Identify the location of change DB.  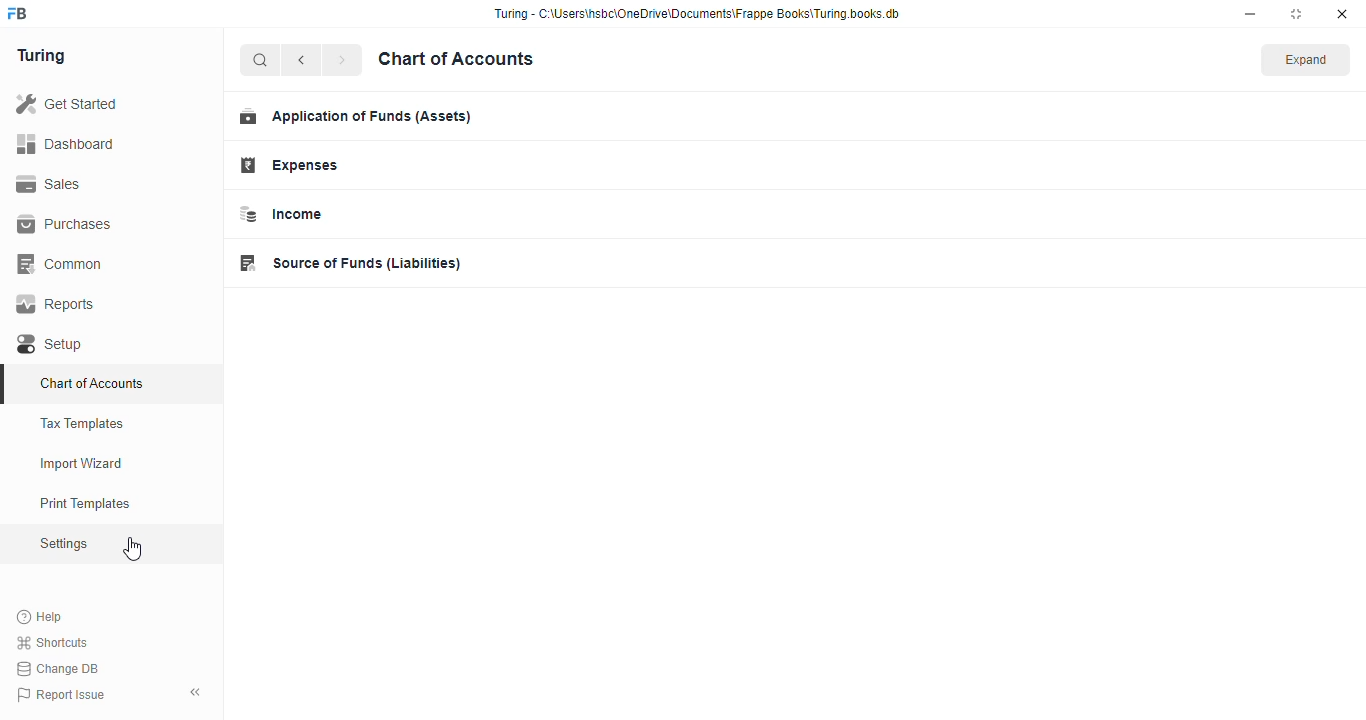
(57, 669).